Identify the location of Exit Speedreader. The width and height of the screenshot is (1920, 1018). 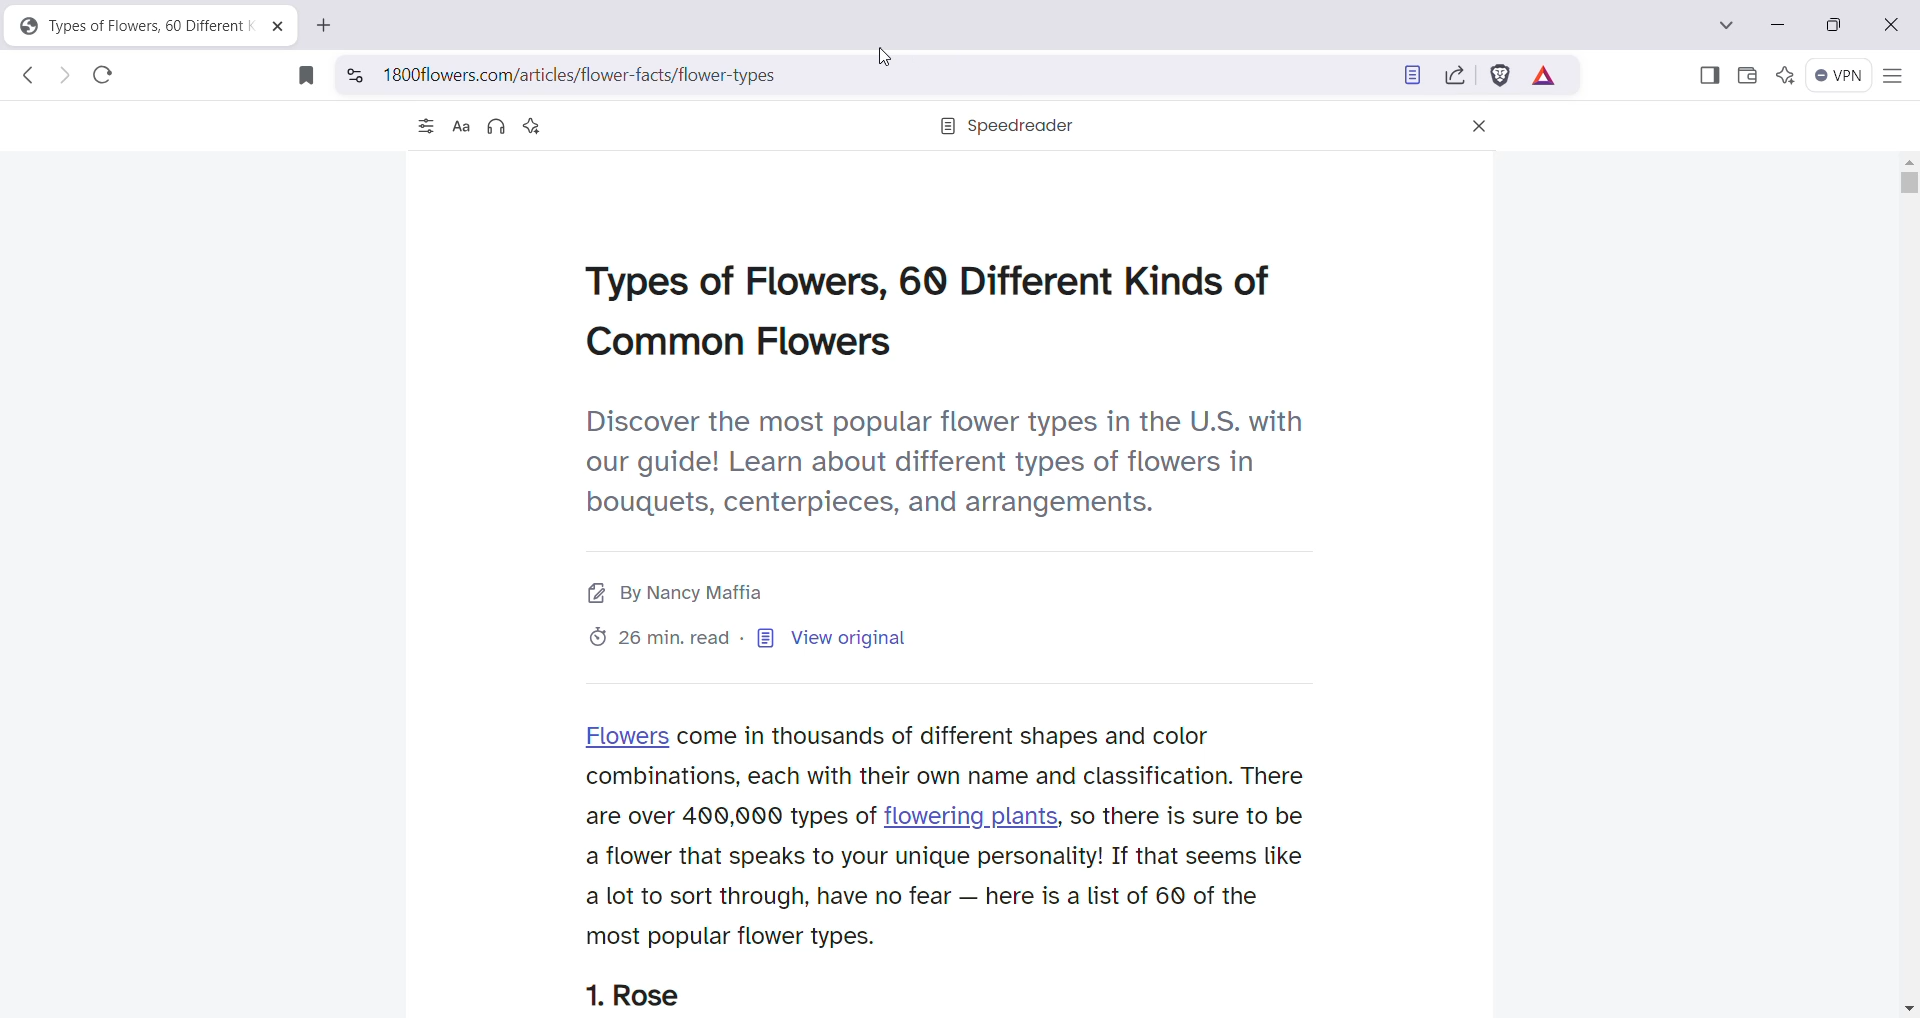
(1479, 128).